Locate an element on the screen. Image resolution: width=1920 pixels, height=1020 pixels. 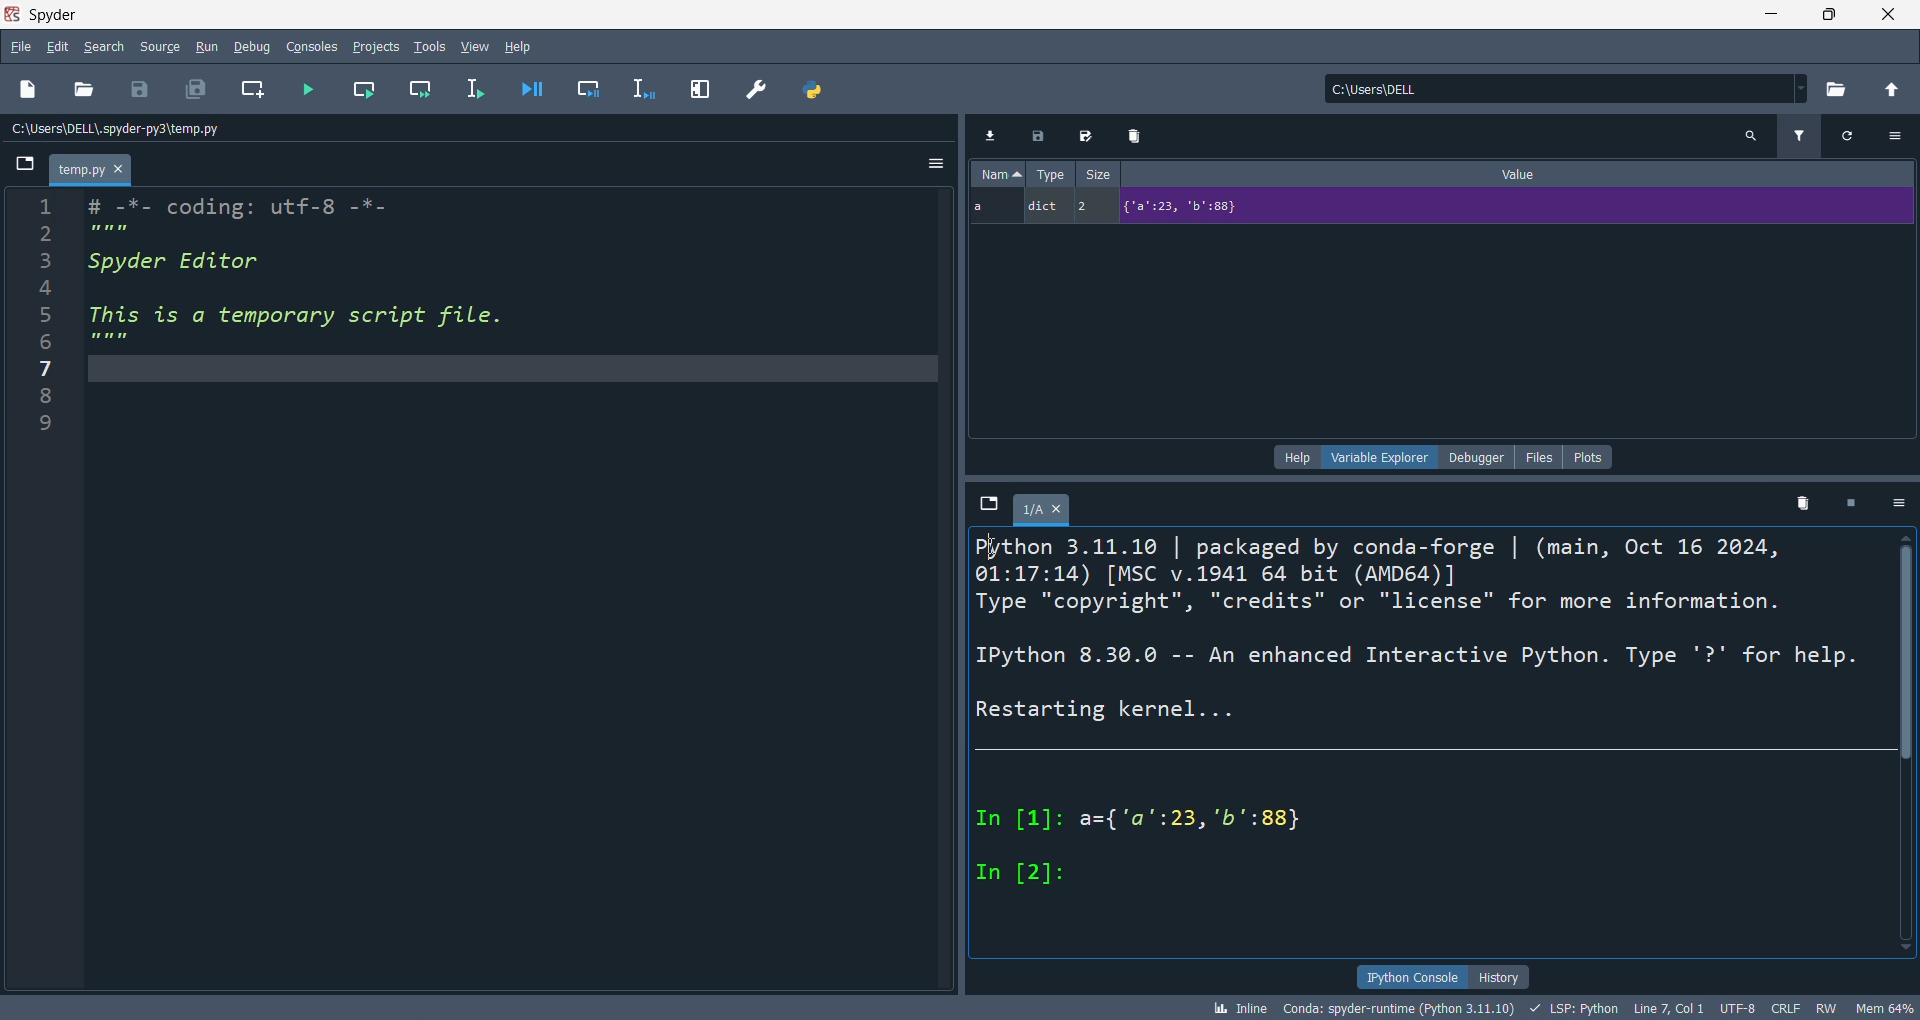
save data is located at coordinates (1041, 134).